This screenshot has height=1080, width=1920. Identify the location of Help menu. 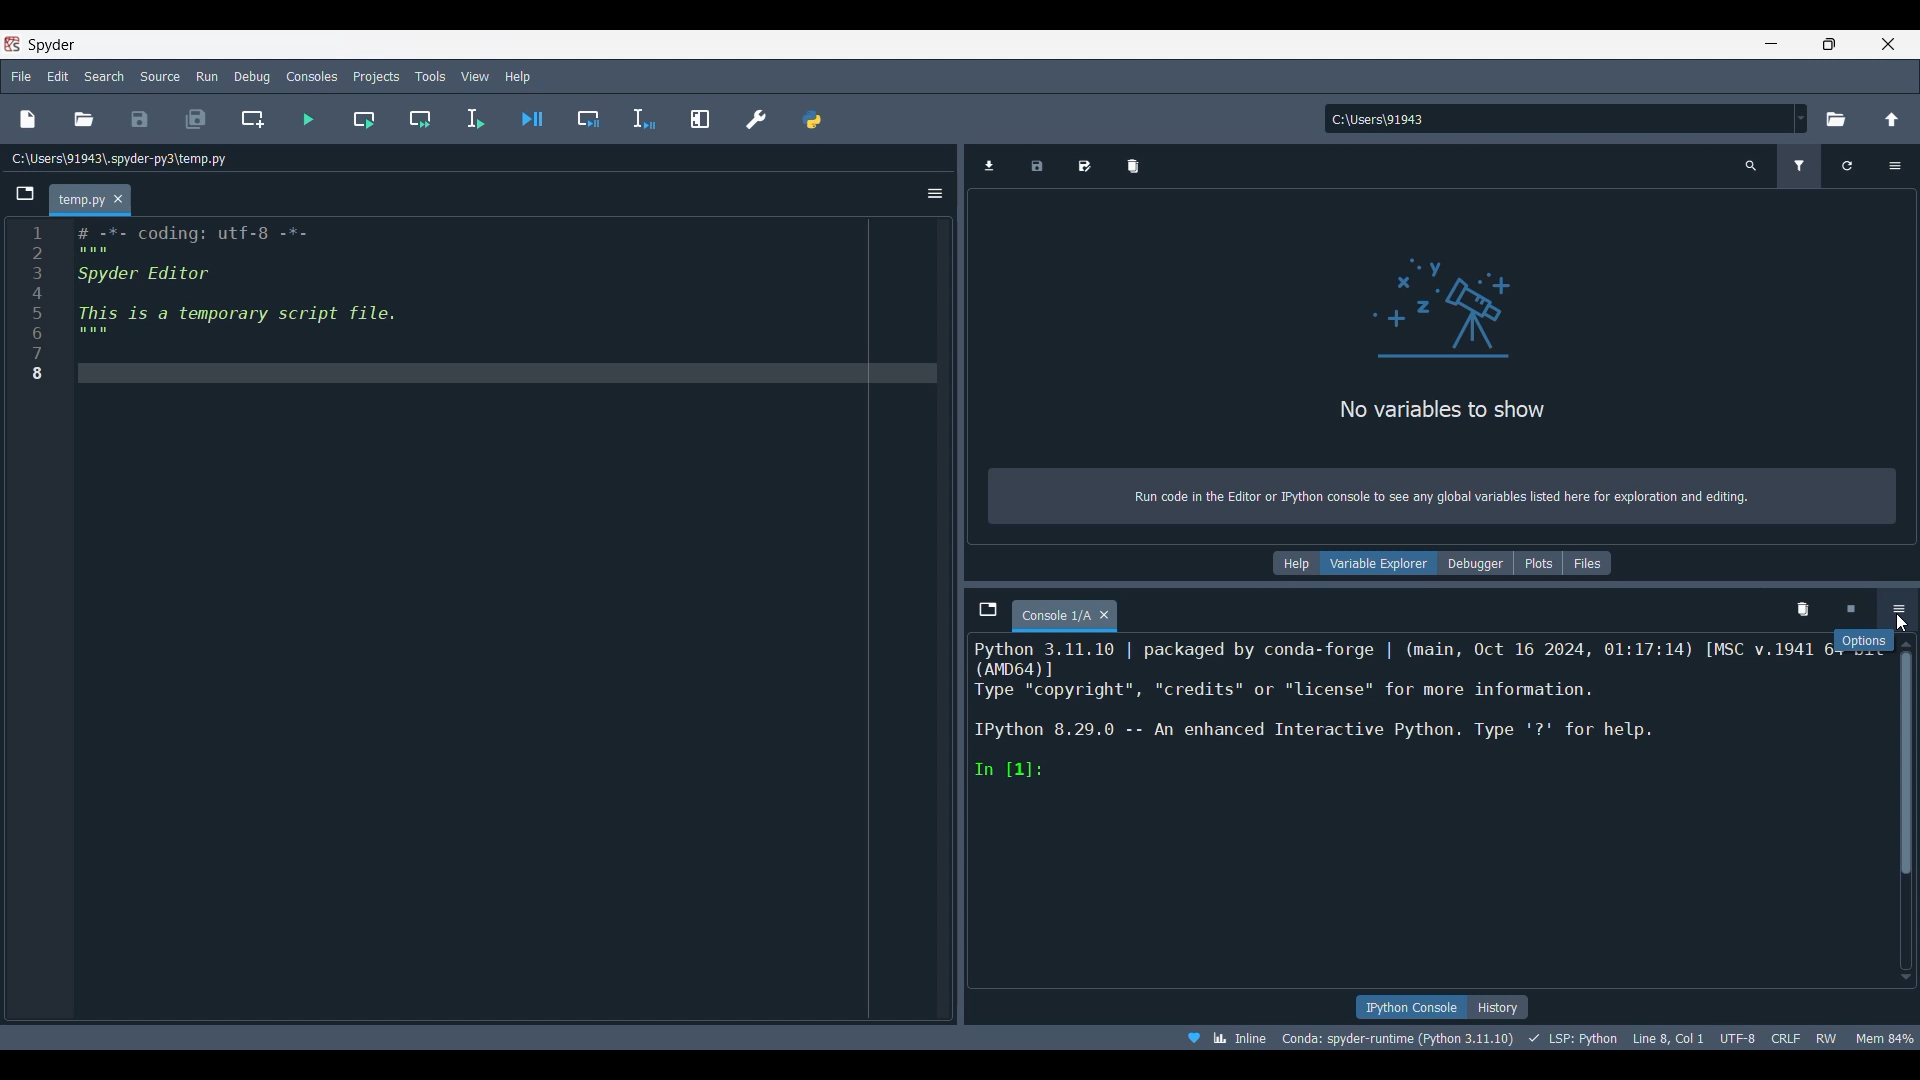
(518, 77).